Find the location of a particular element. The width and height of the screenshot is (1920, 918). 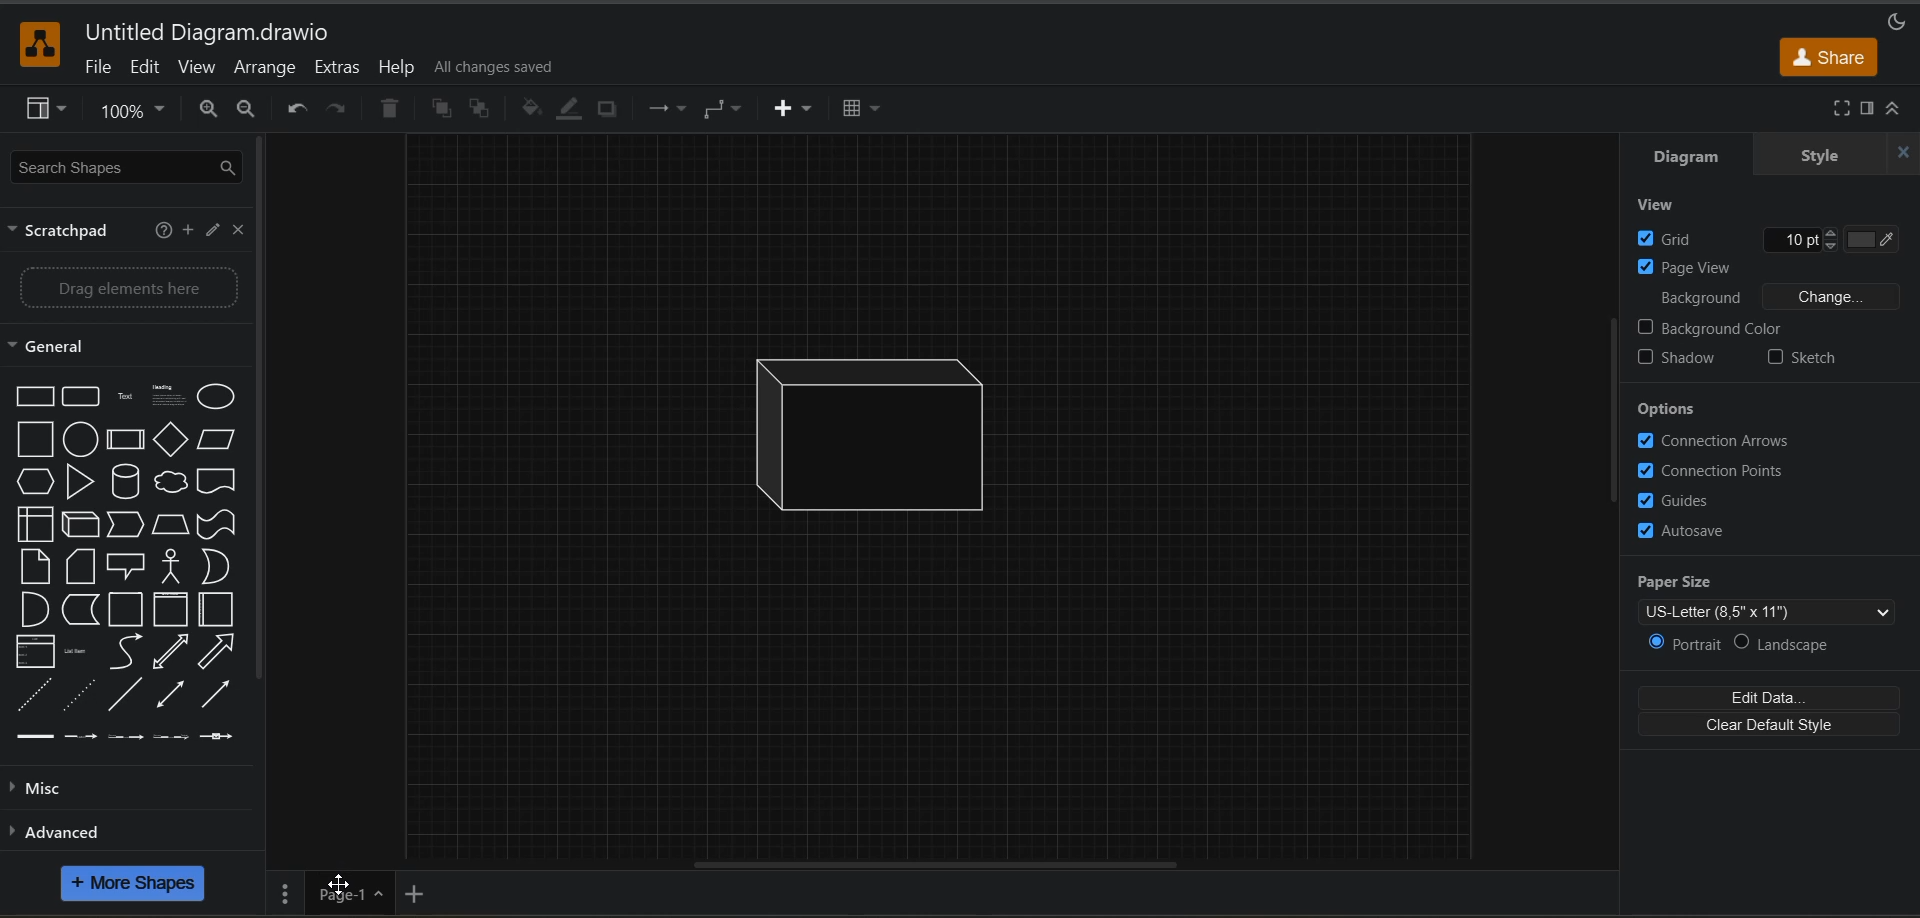

horizontal scroll bar is located at coordinates (941, 863).